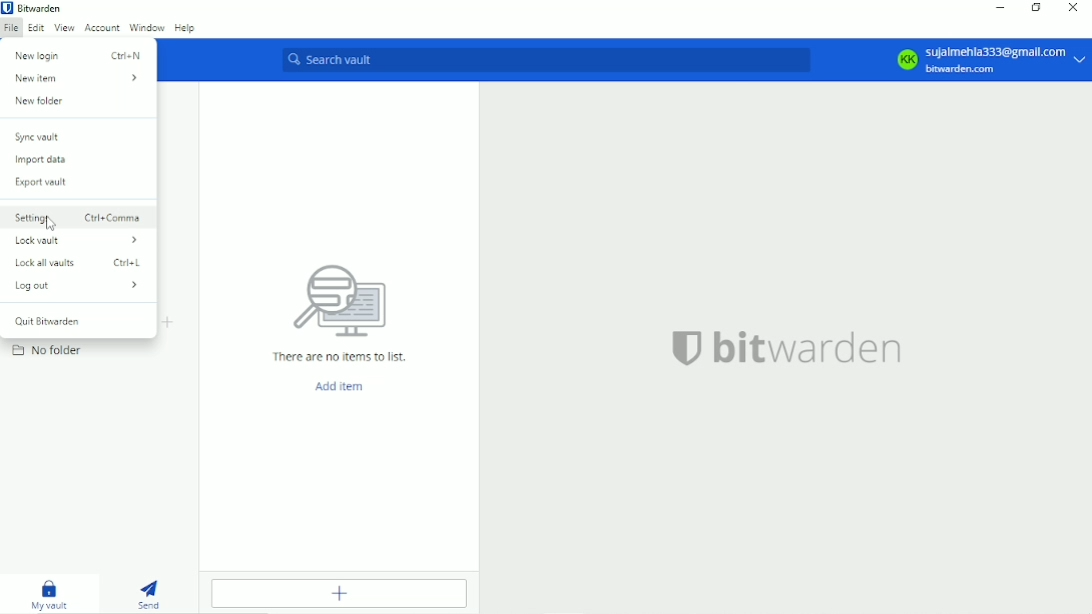  Describe the element at coordinates (1074, 9) in the screenshot. I see `Close` at that location.